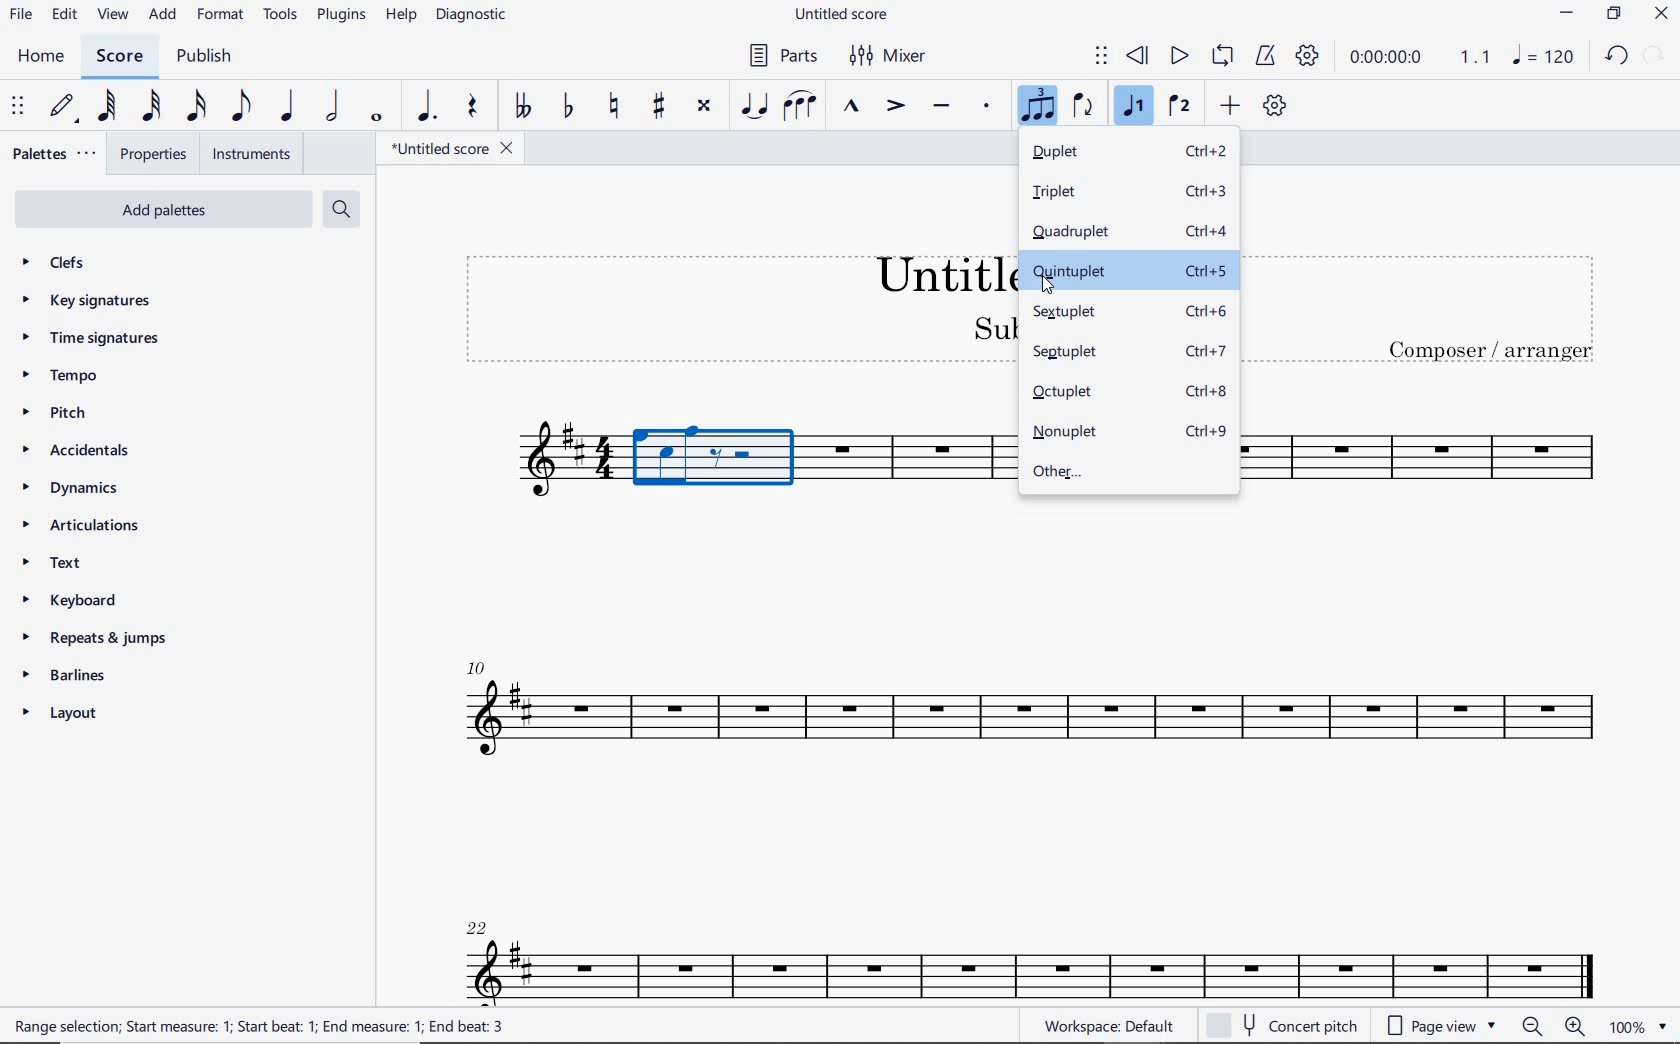 Image resolution: width=1680 pixels, height=1044 pixels. I want to click on SELECET TO MOVE, so click(18, 107).